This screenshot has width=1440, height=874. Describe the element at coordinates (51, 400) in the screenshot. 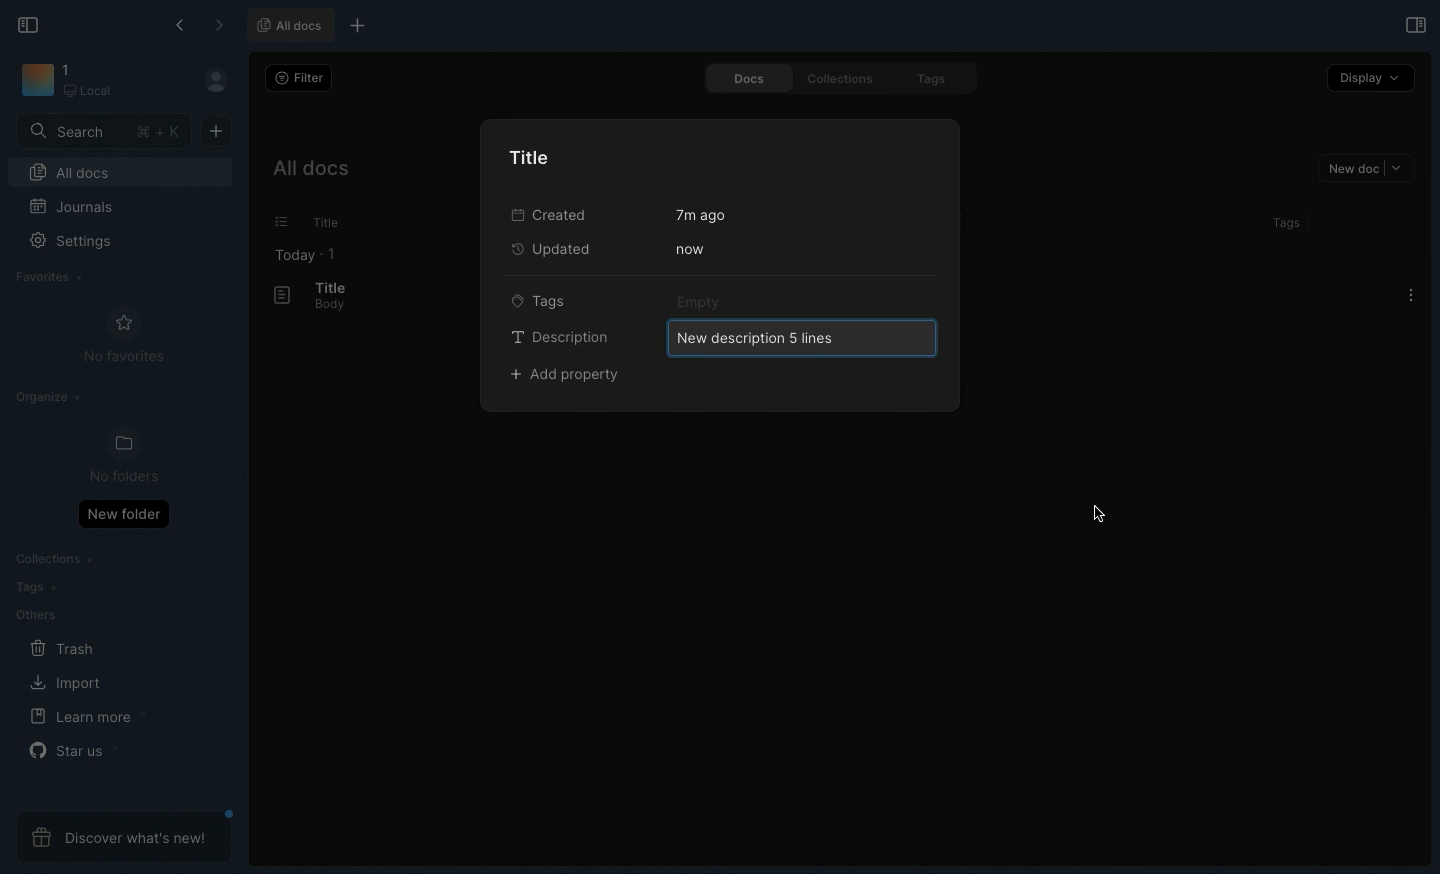

I see `Organize` at that location.